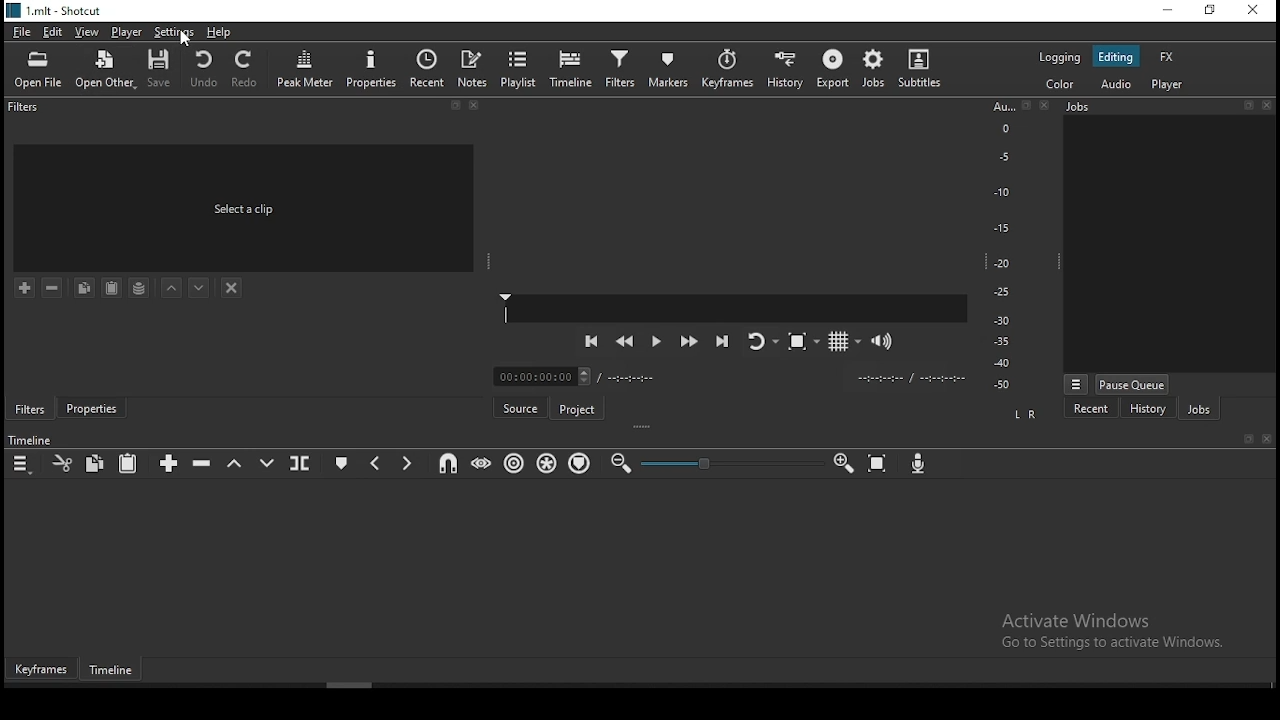 This screenshot has height=720, width=1280. What do you see at coordinates (249, 73) in the screenshot?
I see `redo` at bounding box center [249, 73].